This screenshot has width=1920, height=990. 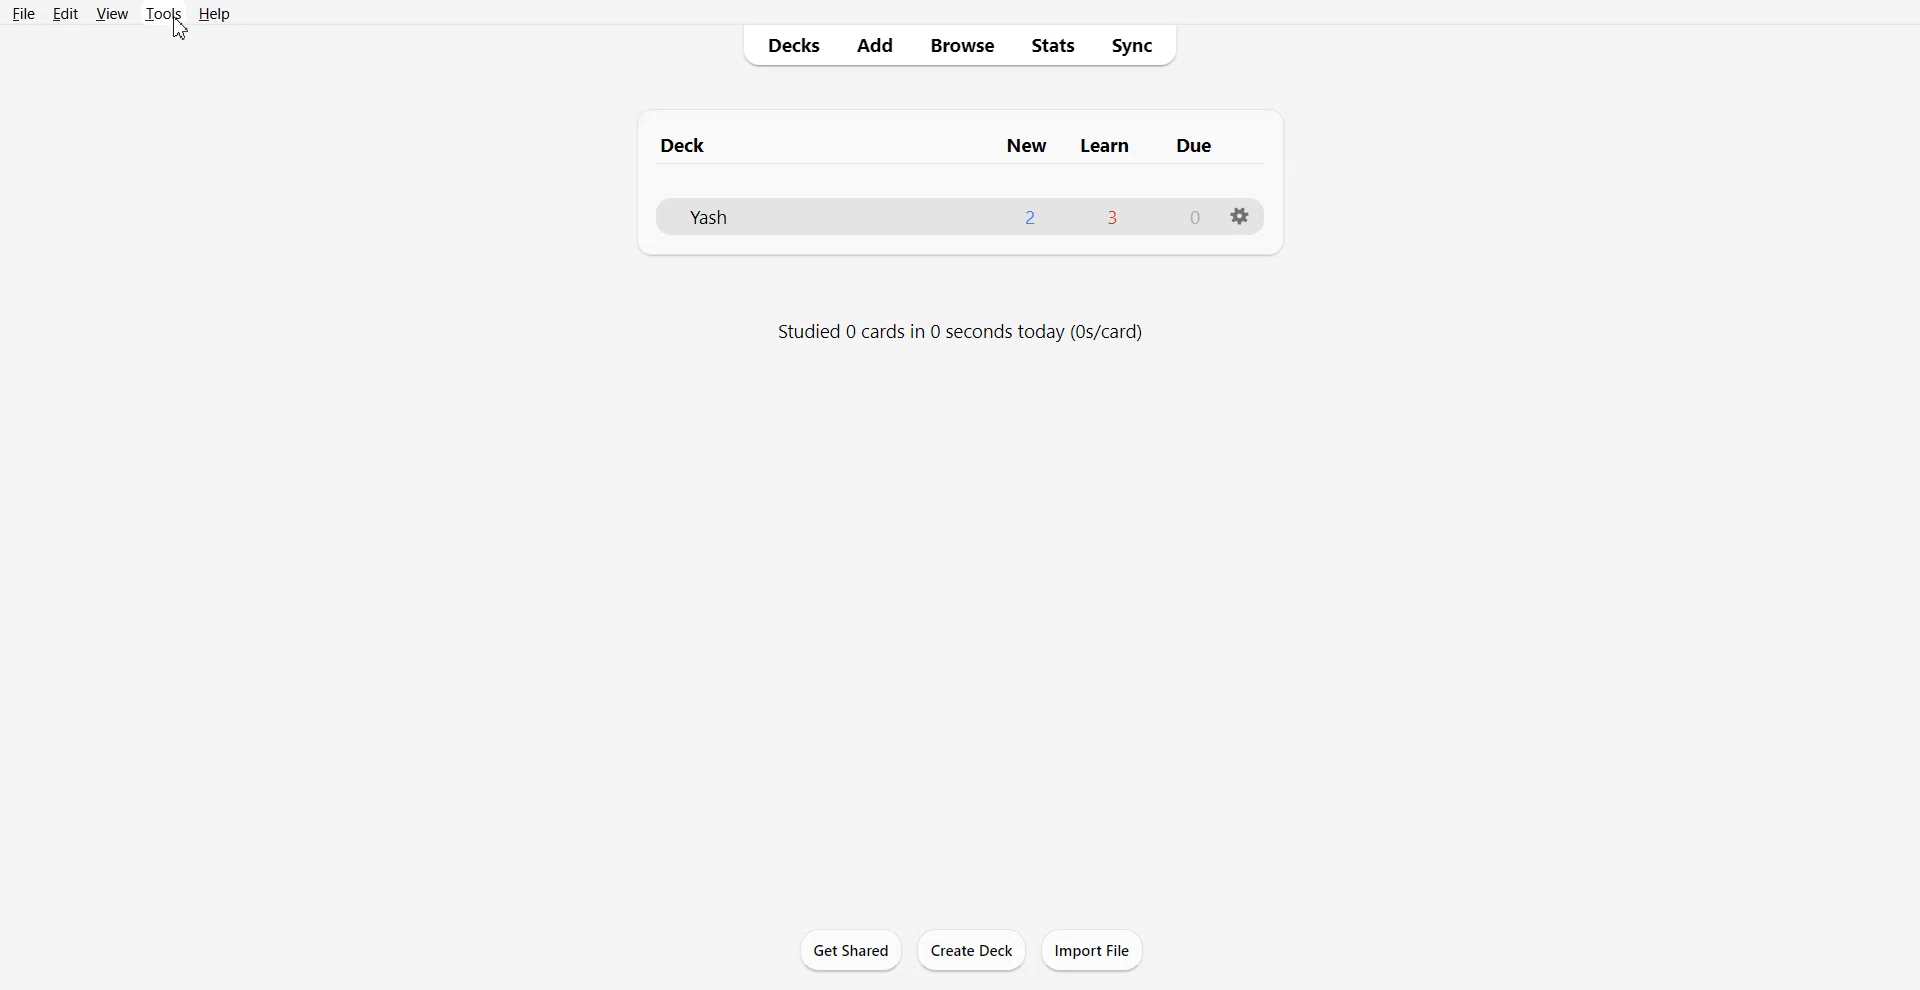 What do you see at coordinates (1196, 218) in the screenshot?
I see `0` at bounding box center [1196, 218].